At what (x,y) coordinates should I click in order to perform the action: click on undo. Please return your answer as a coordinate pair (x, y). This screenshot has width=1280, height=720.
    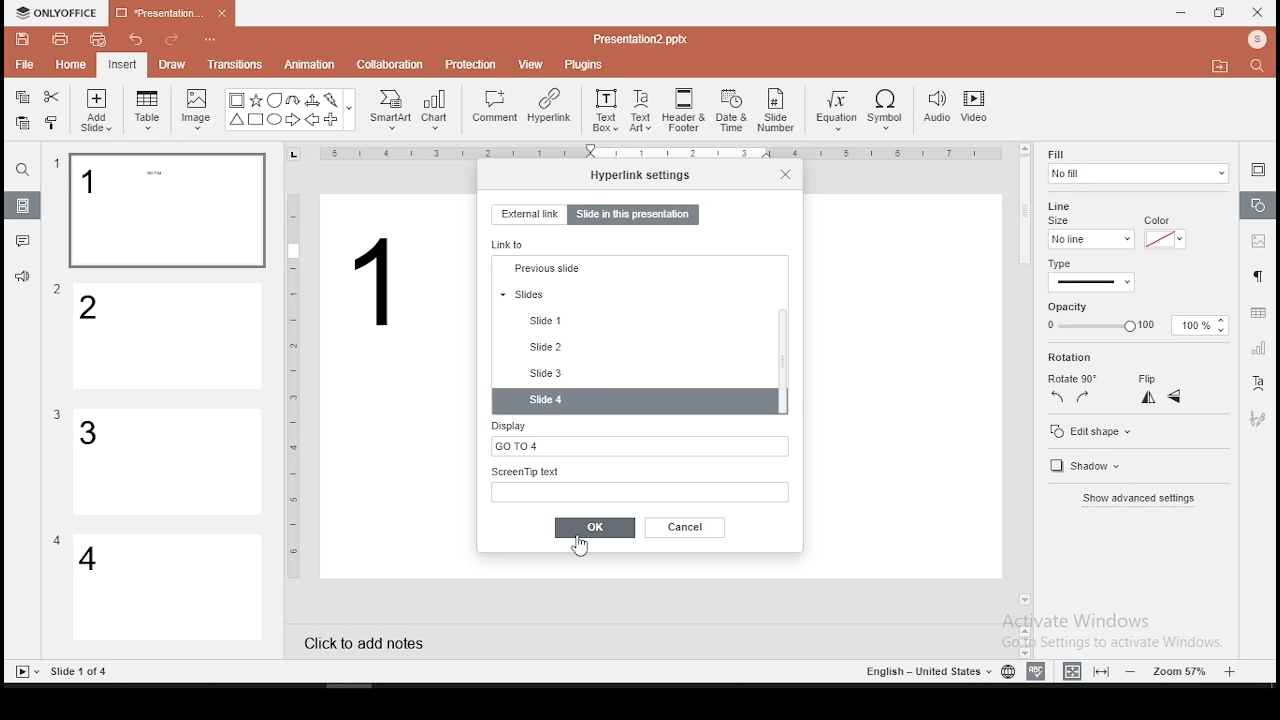
    Looking at the image, I should click on (136, 41).